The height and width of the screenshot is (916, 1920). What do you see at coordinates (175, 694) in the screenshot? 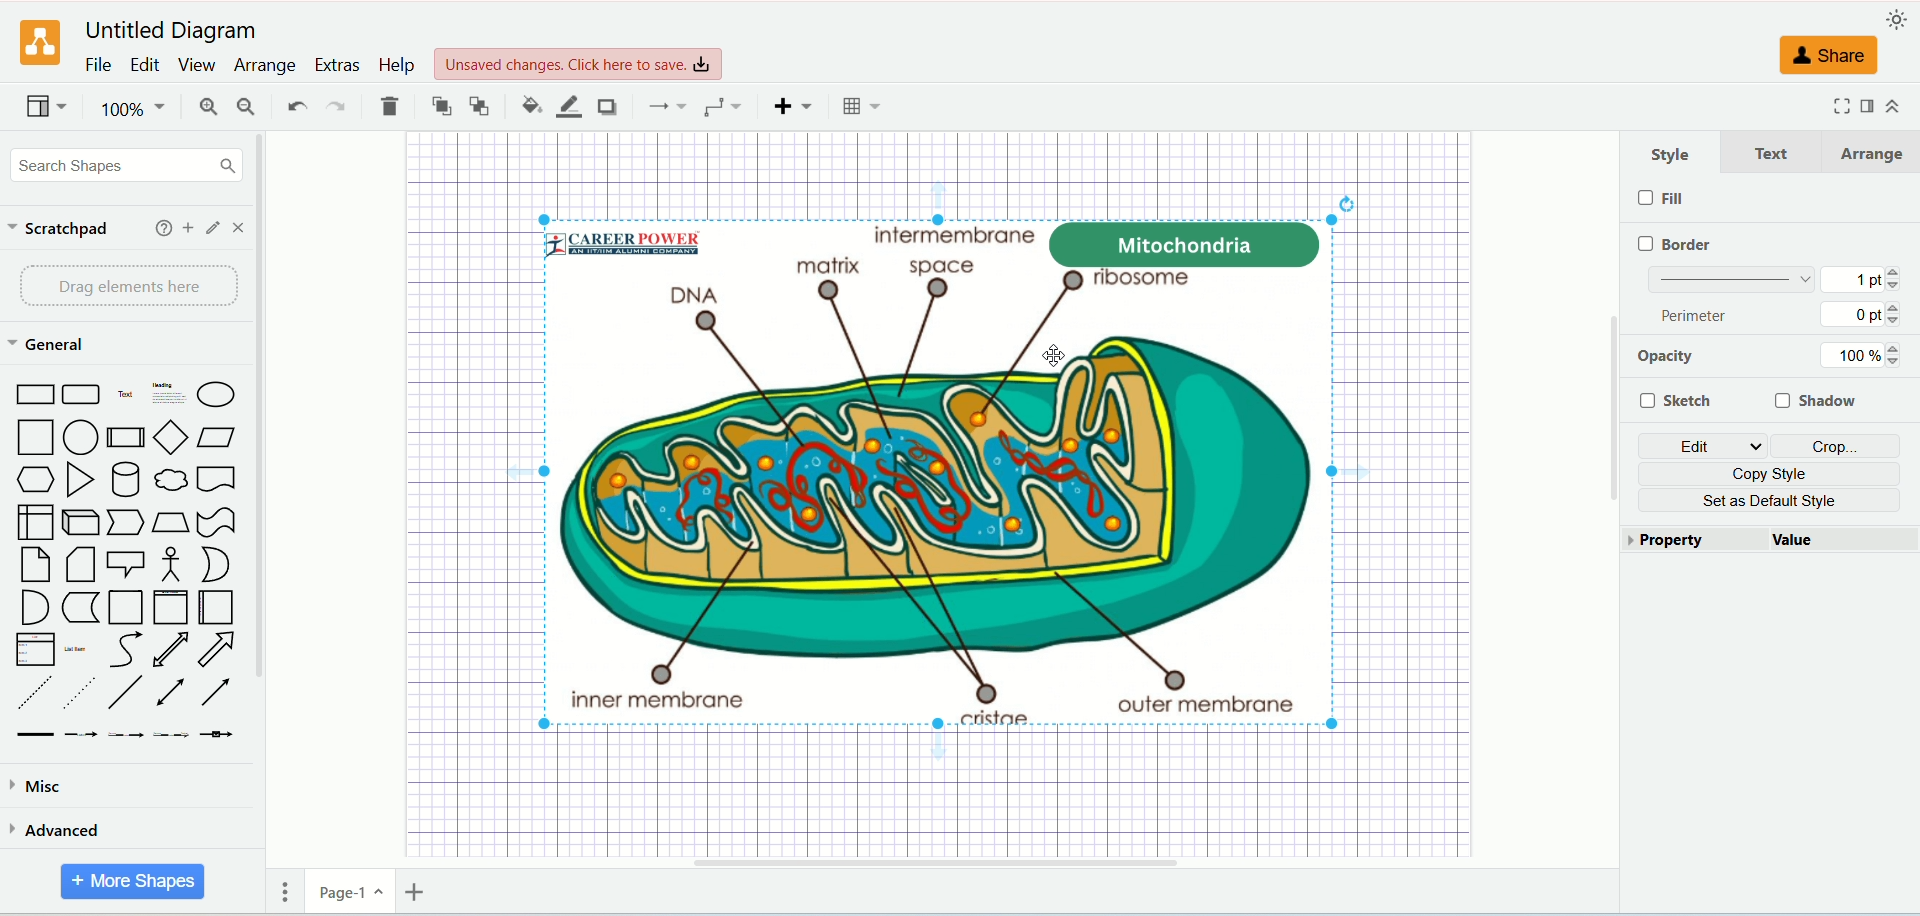
I see `Bidirectional Connector` at bounding box center [175, 694].